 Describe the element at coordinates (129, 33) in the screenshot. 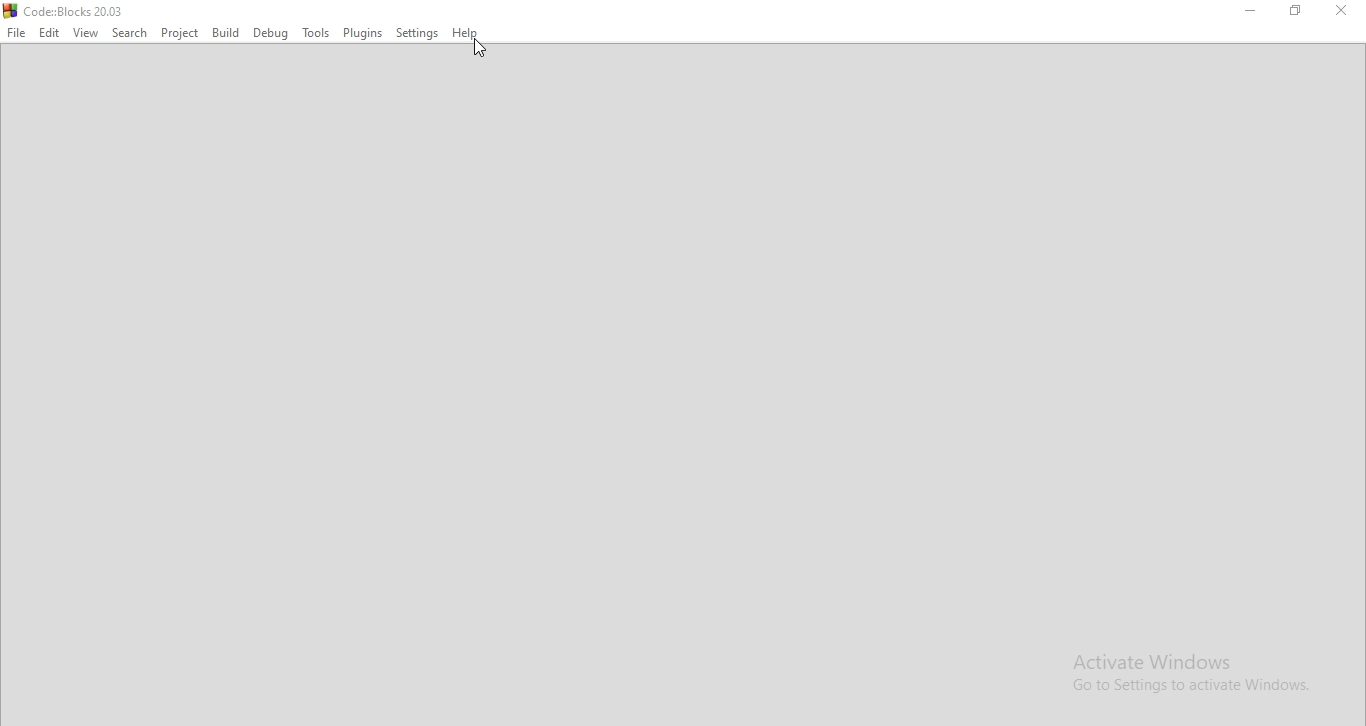

I see `Search ` at that location.